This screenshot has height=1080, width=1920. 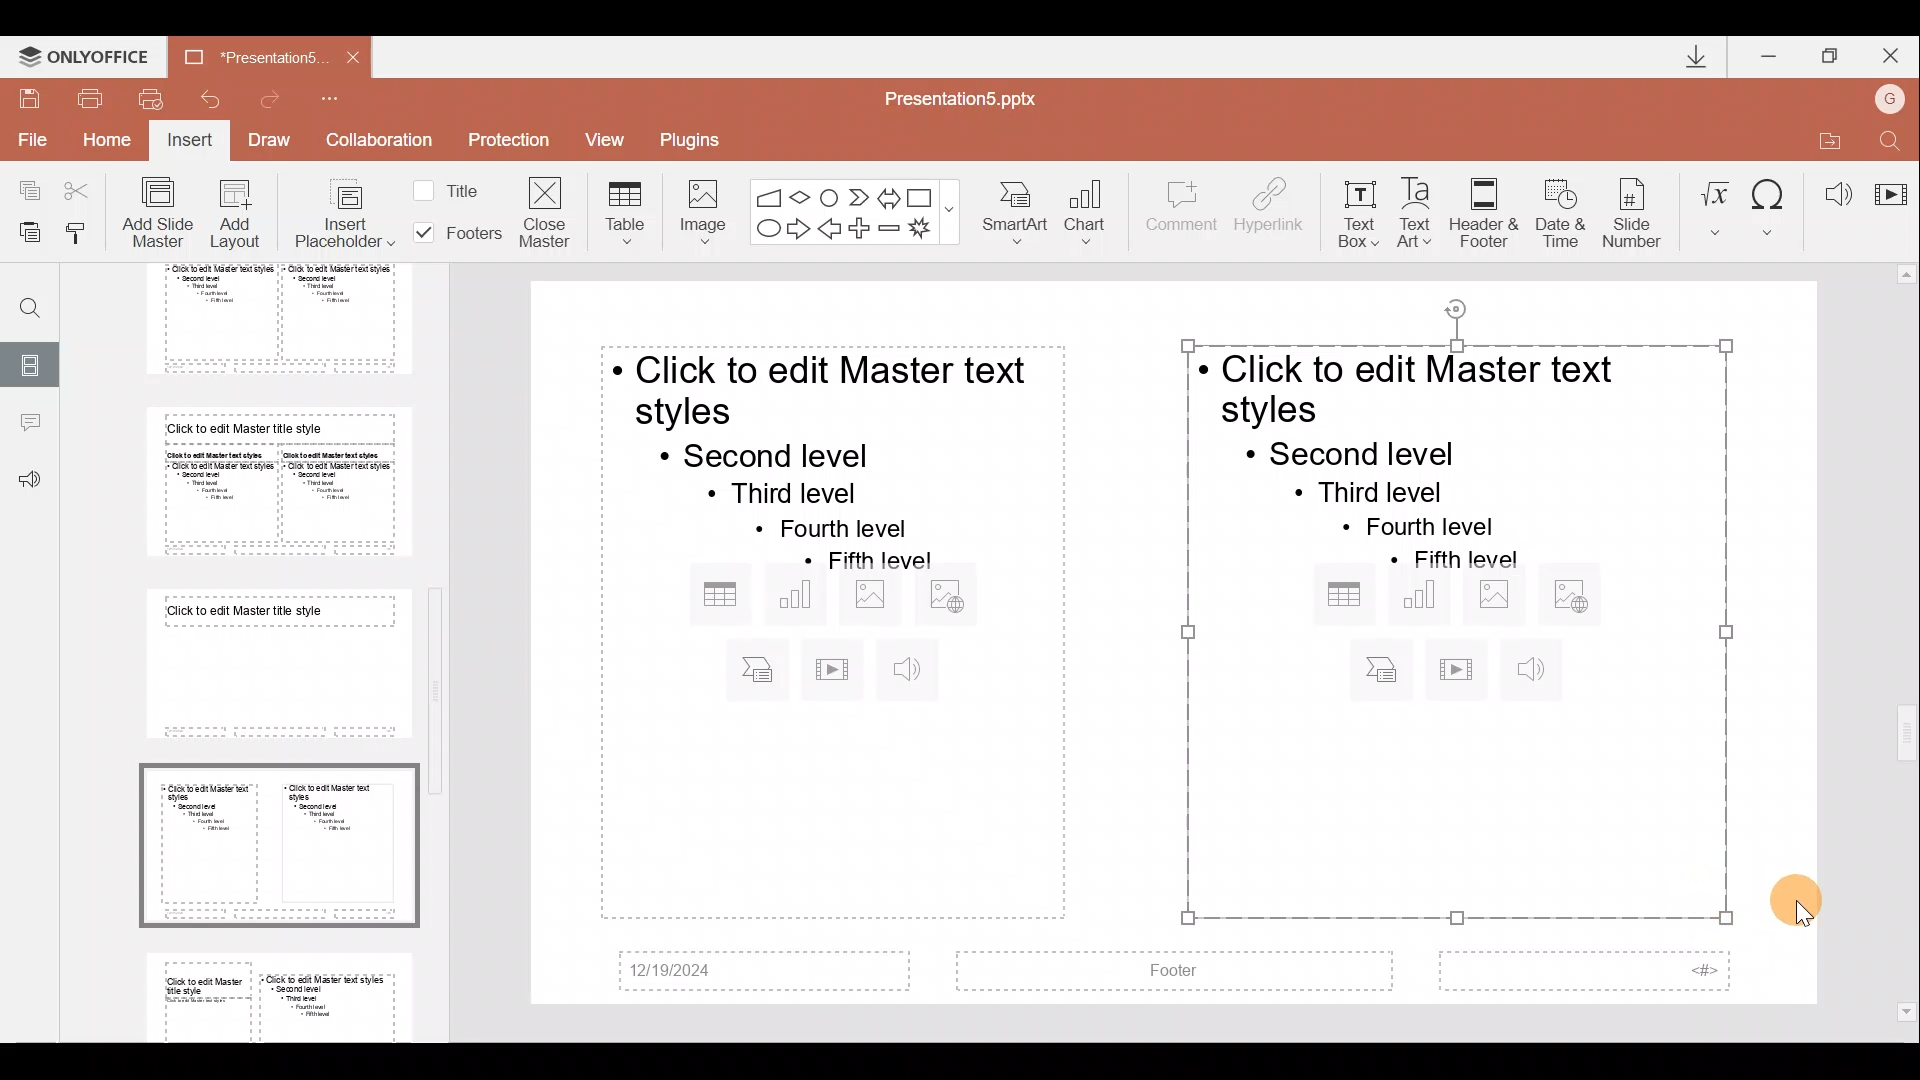 What do you see at coordinates (1714, 205) in the screenshot?
I see `Equation` at bounding box center [1714, 205].